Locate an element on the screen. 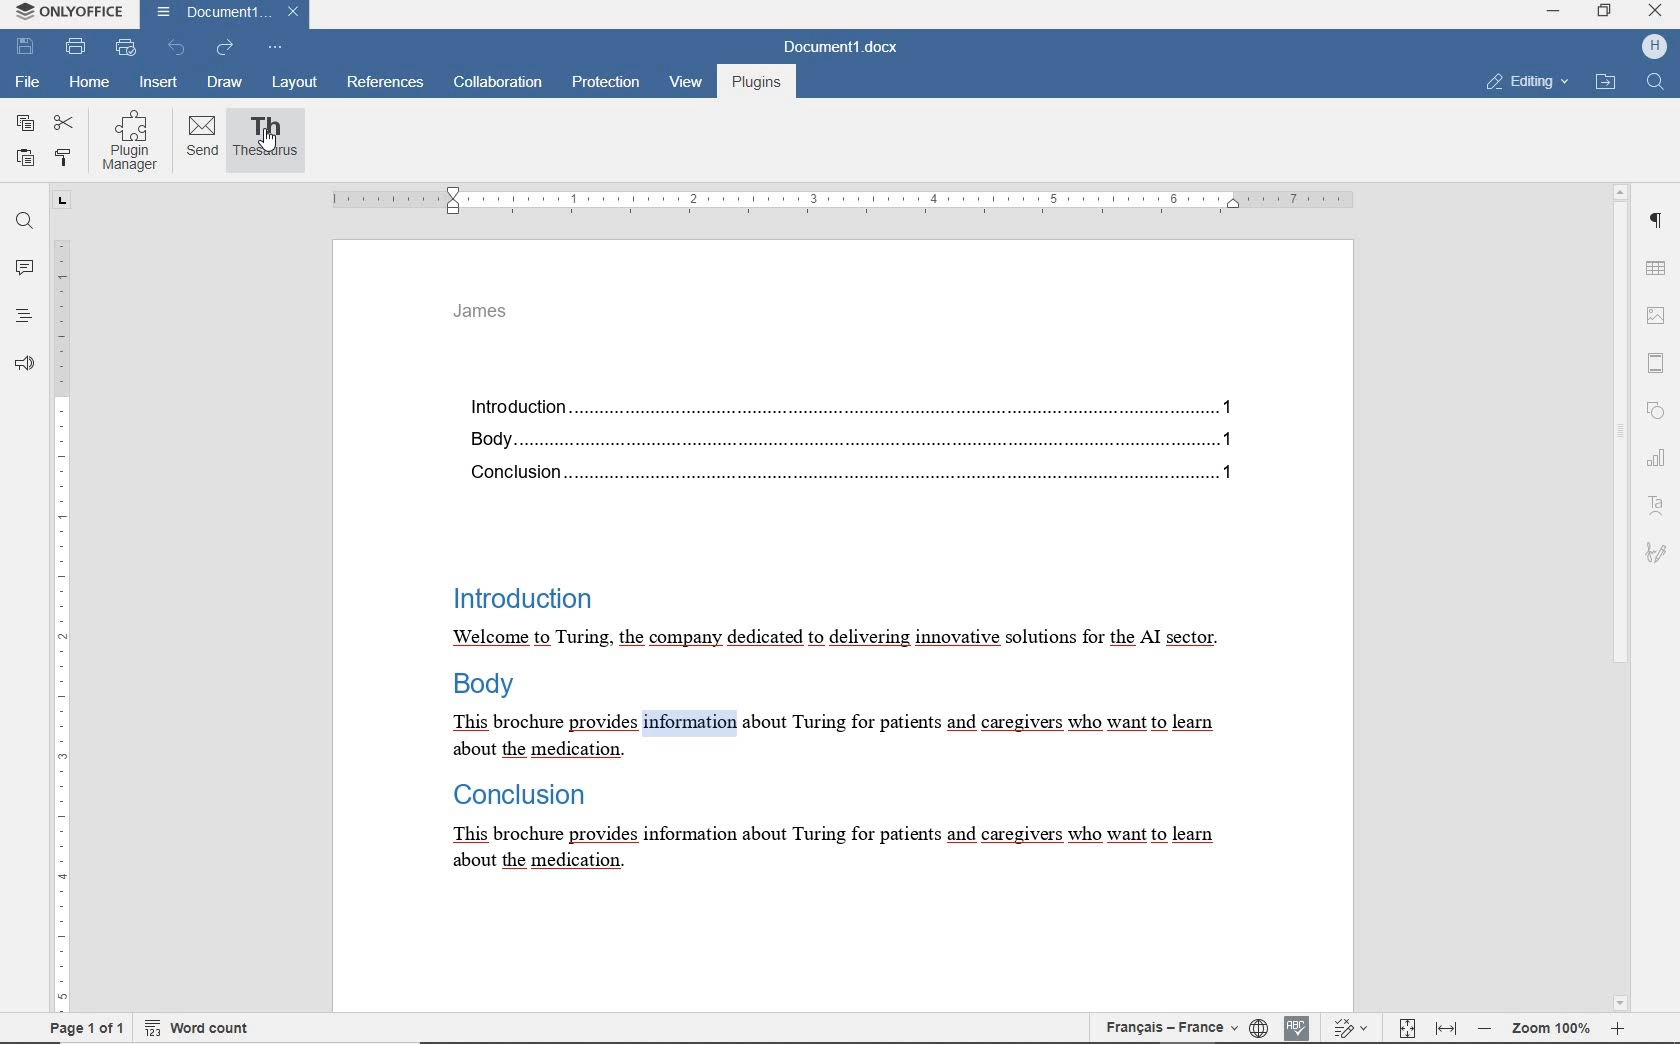 This screenshot has height=1044, width=1680. HOME is located at coordinates (87, 83).